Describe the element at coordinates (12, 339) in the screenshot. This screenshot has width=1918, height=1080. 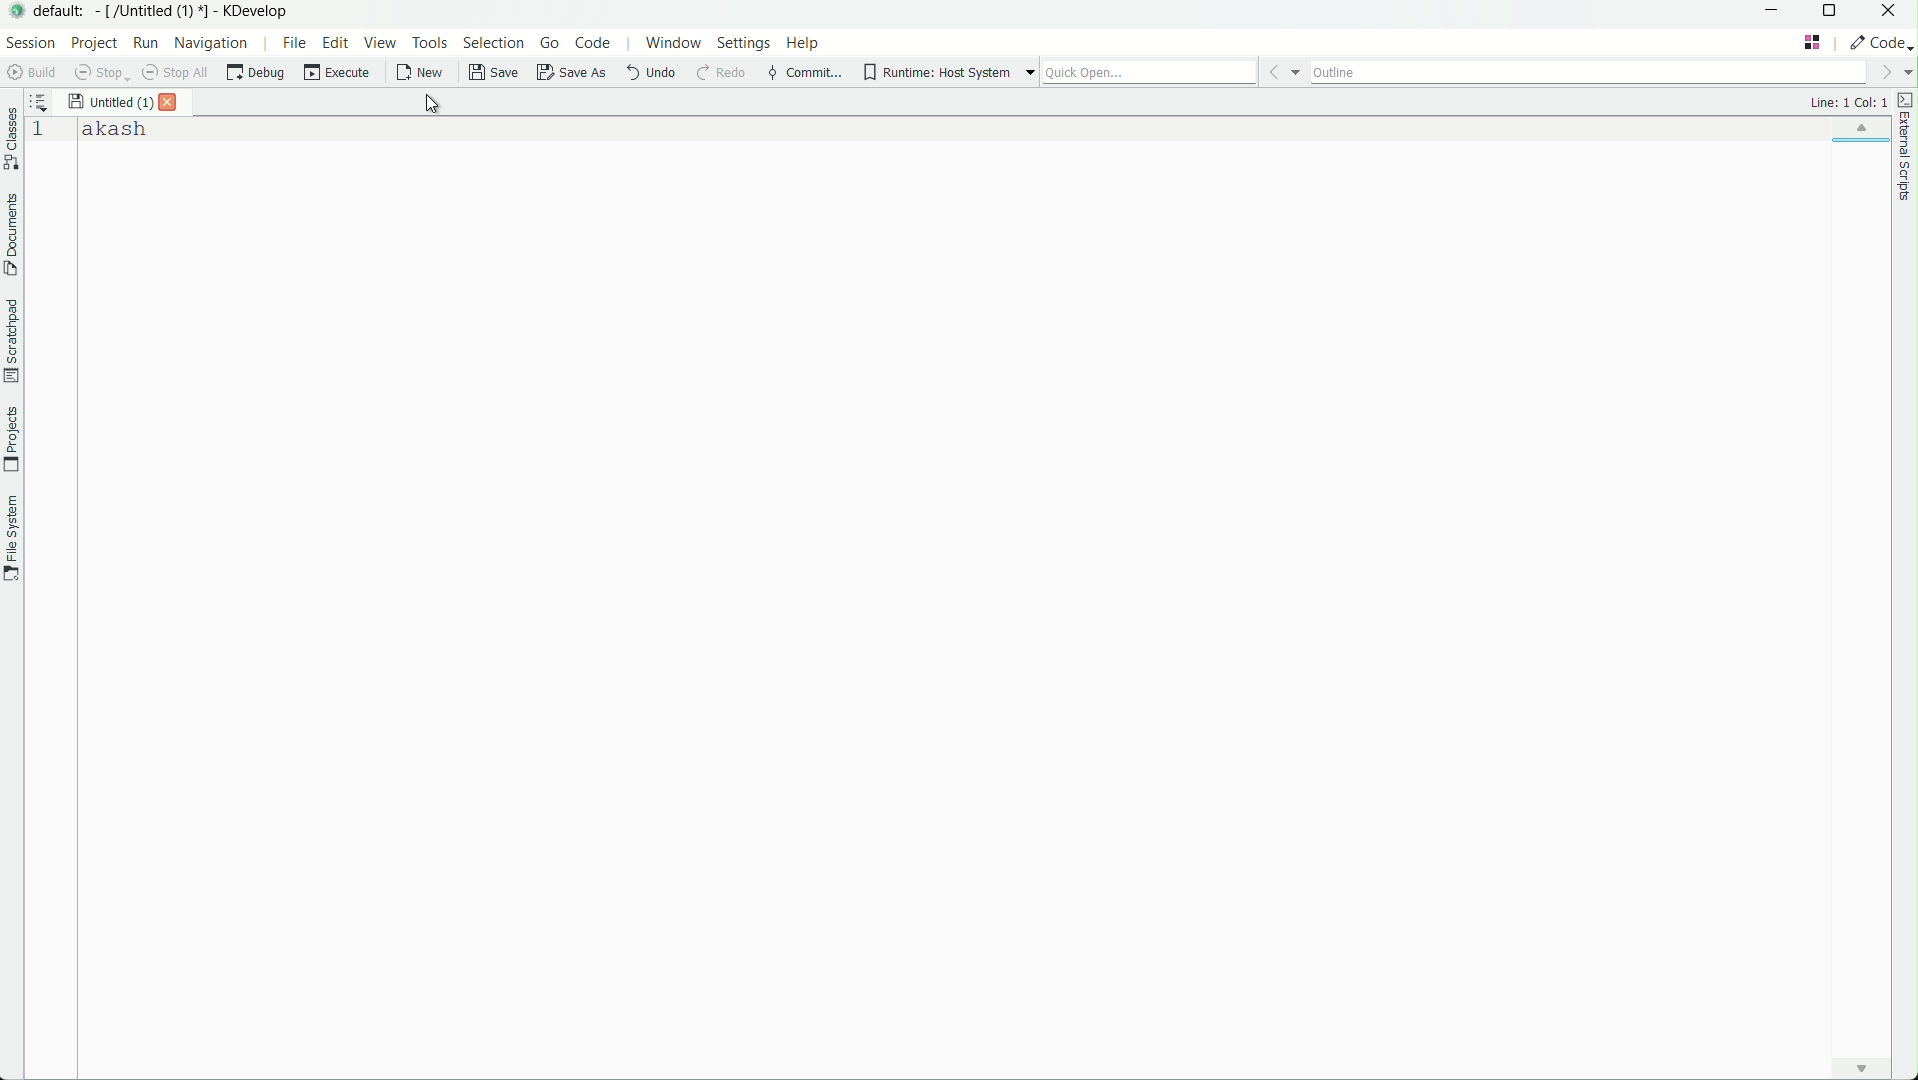
I see `scratchpad` at that location.